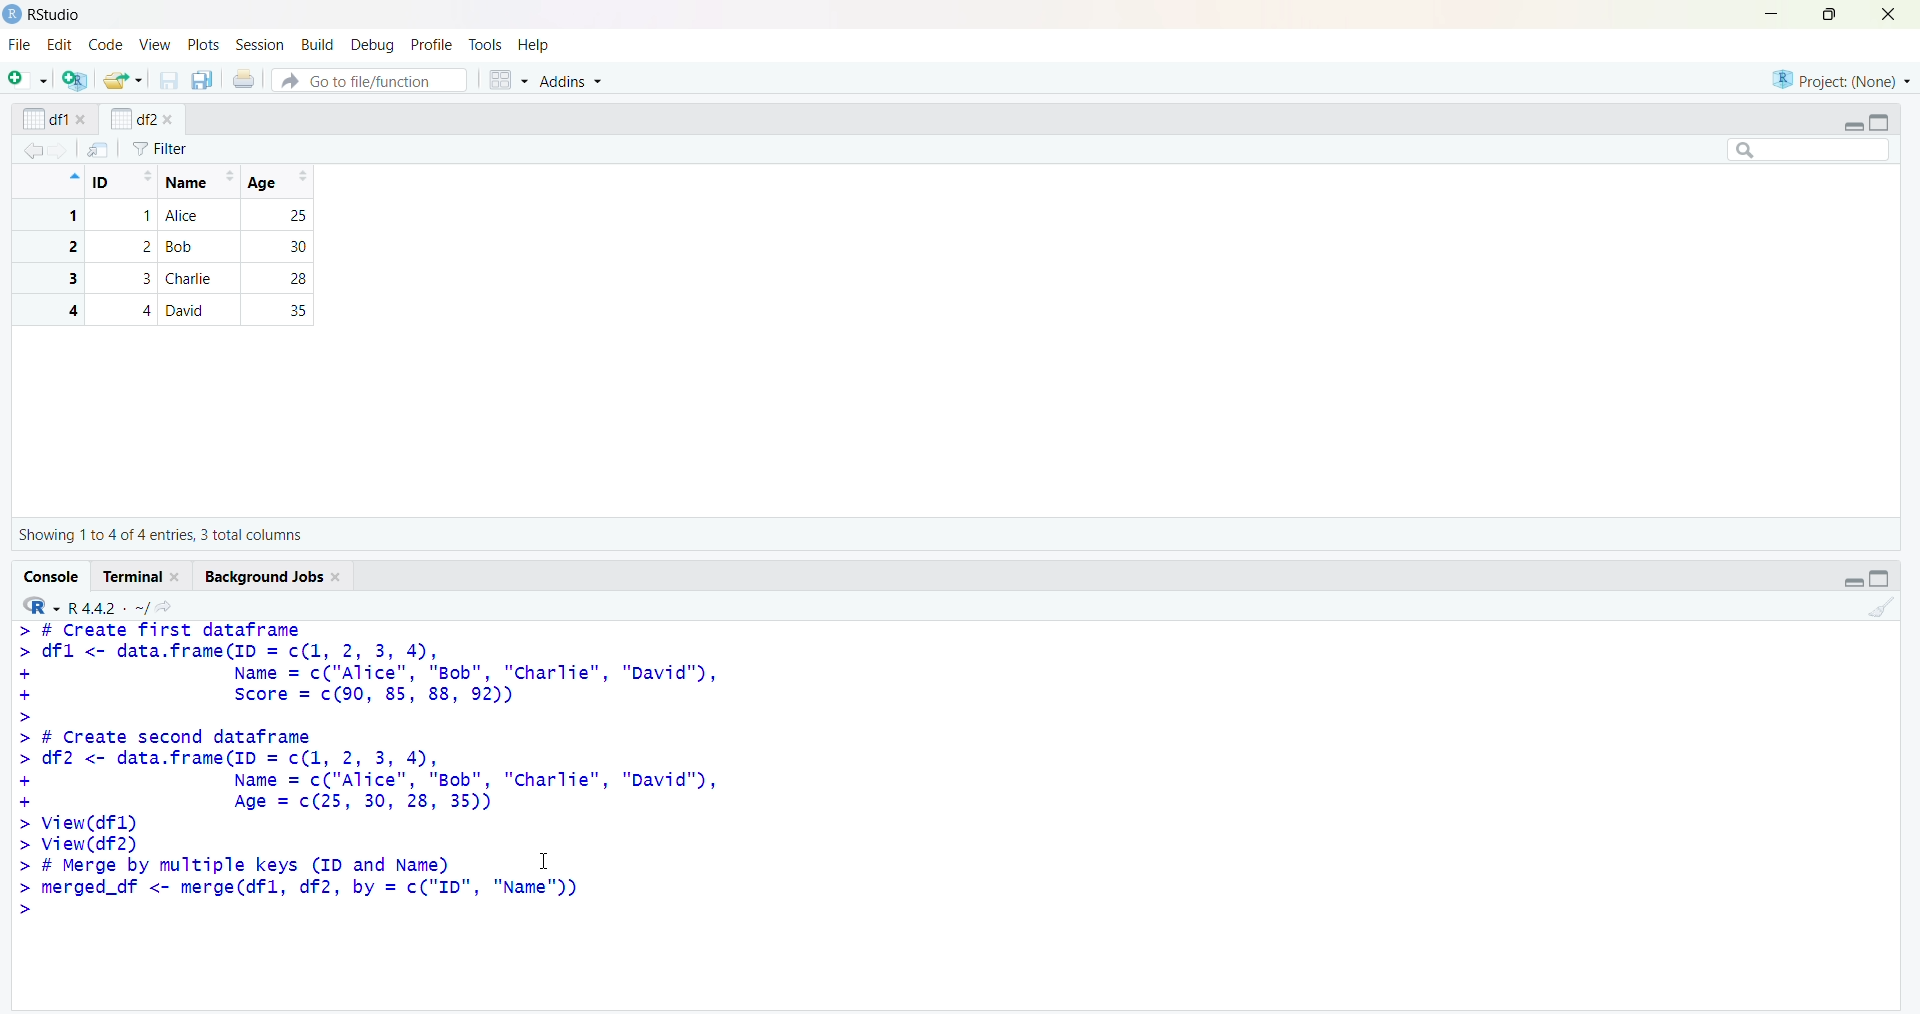 The width and height of the screenshot is (1920, 1014). What do you see at coordinates (83, 119) in the screenshot?
I see `close` at bounding box center [83, 119].